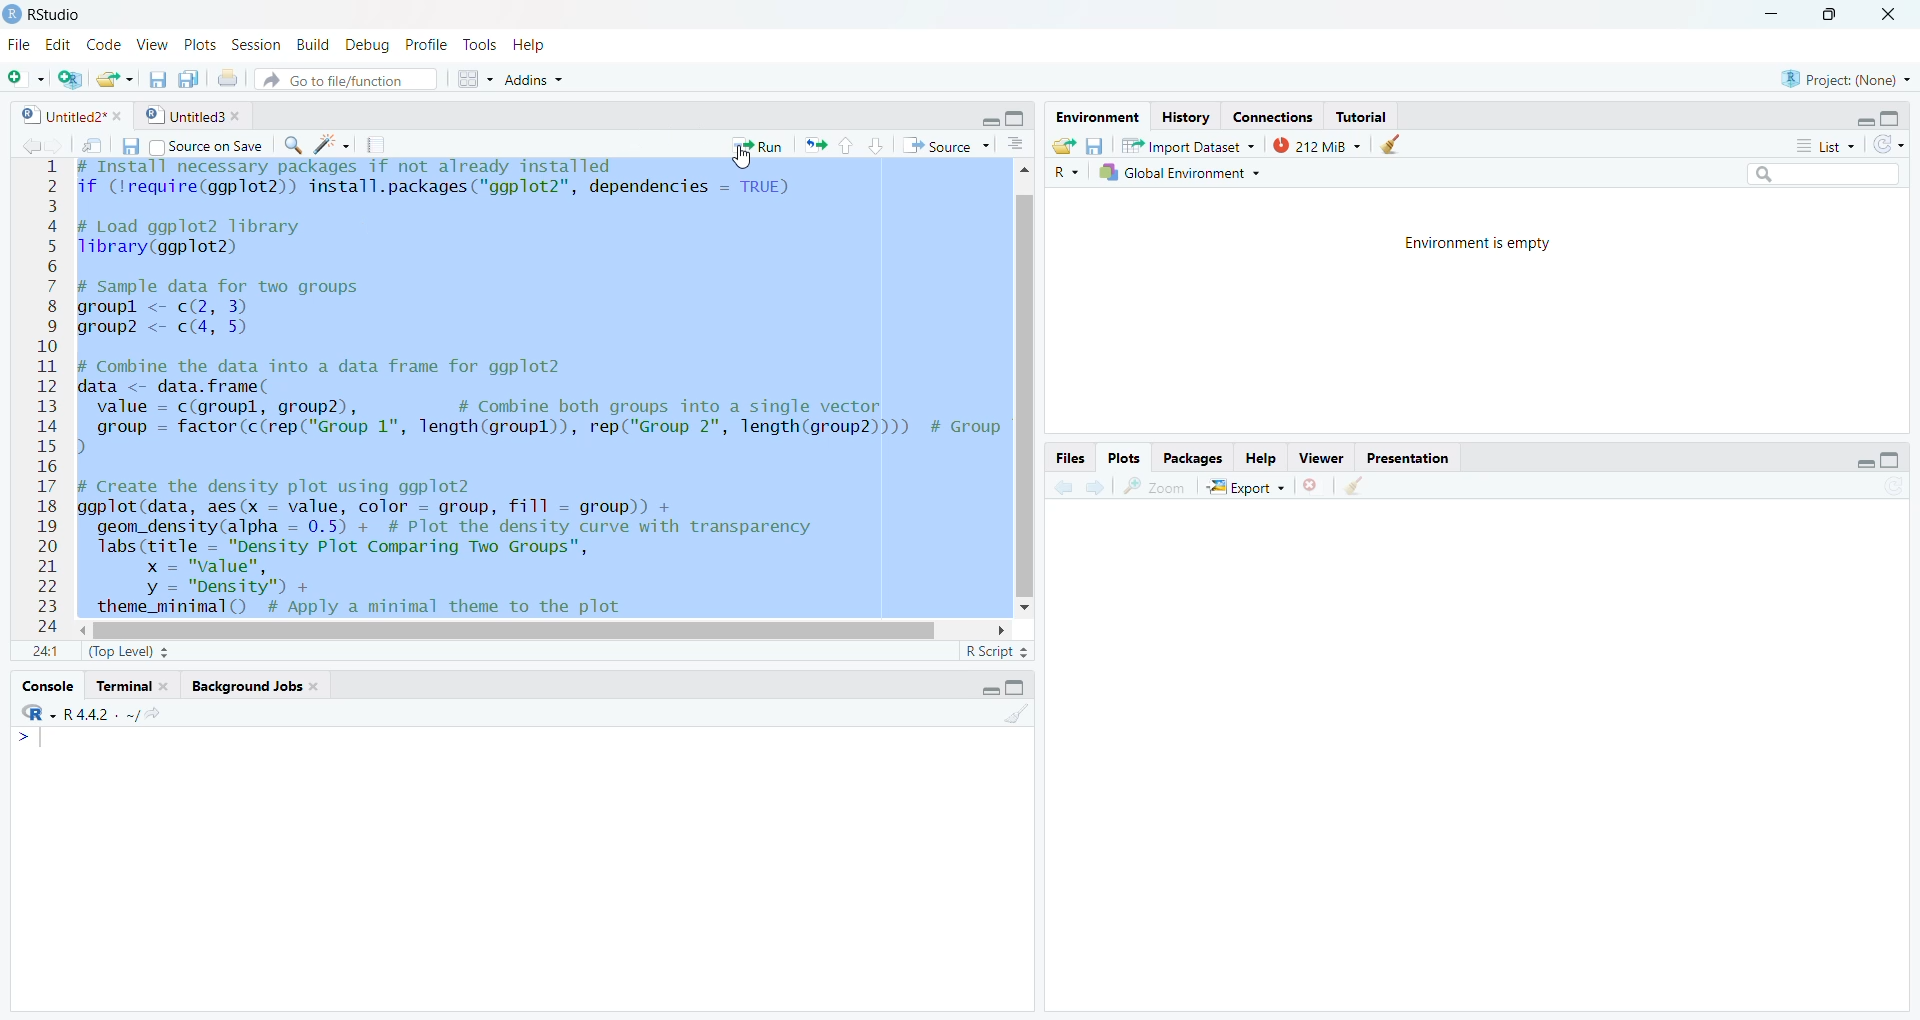 The height and width of the screenshot is (1020, 1920). Describe the element at coordinates (1269, 114) in the screenshot. I see `connections` at that location.